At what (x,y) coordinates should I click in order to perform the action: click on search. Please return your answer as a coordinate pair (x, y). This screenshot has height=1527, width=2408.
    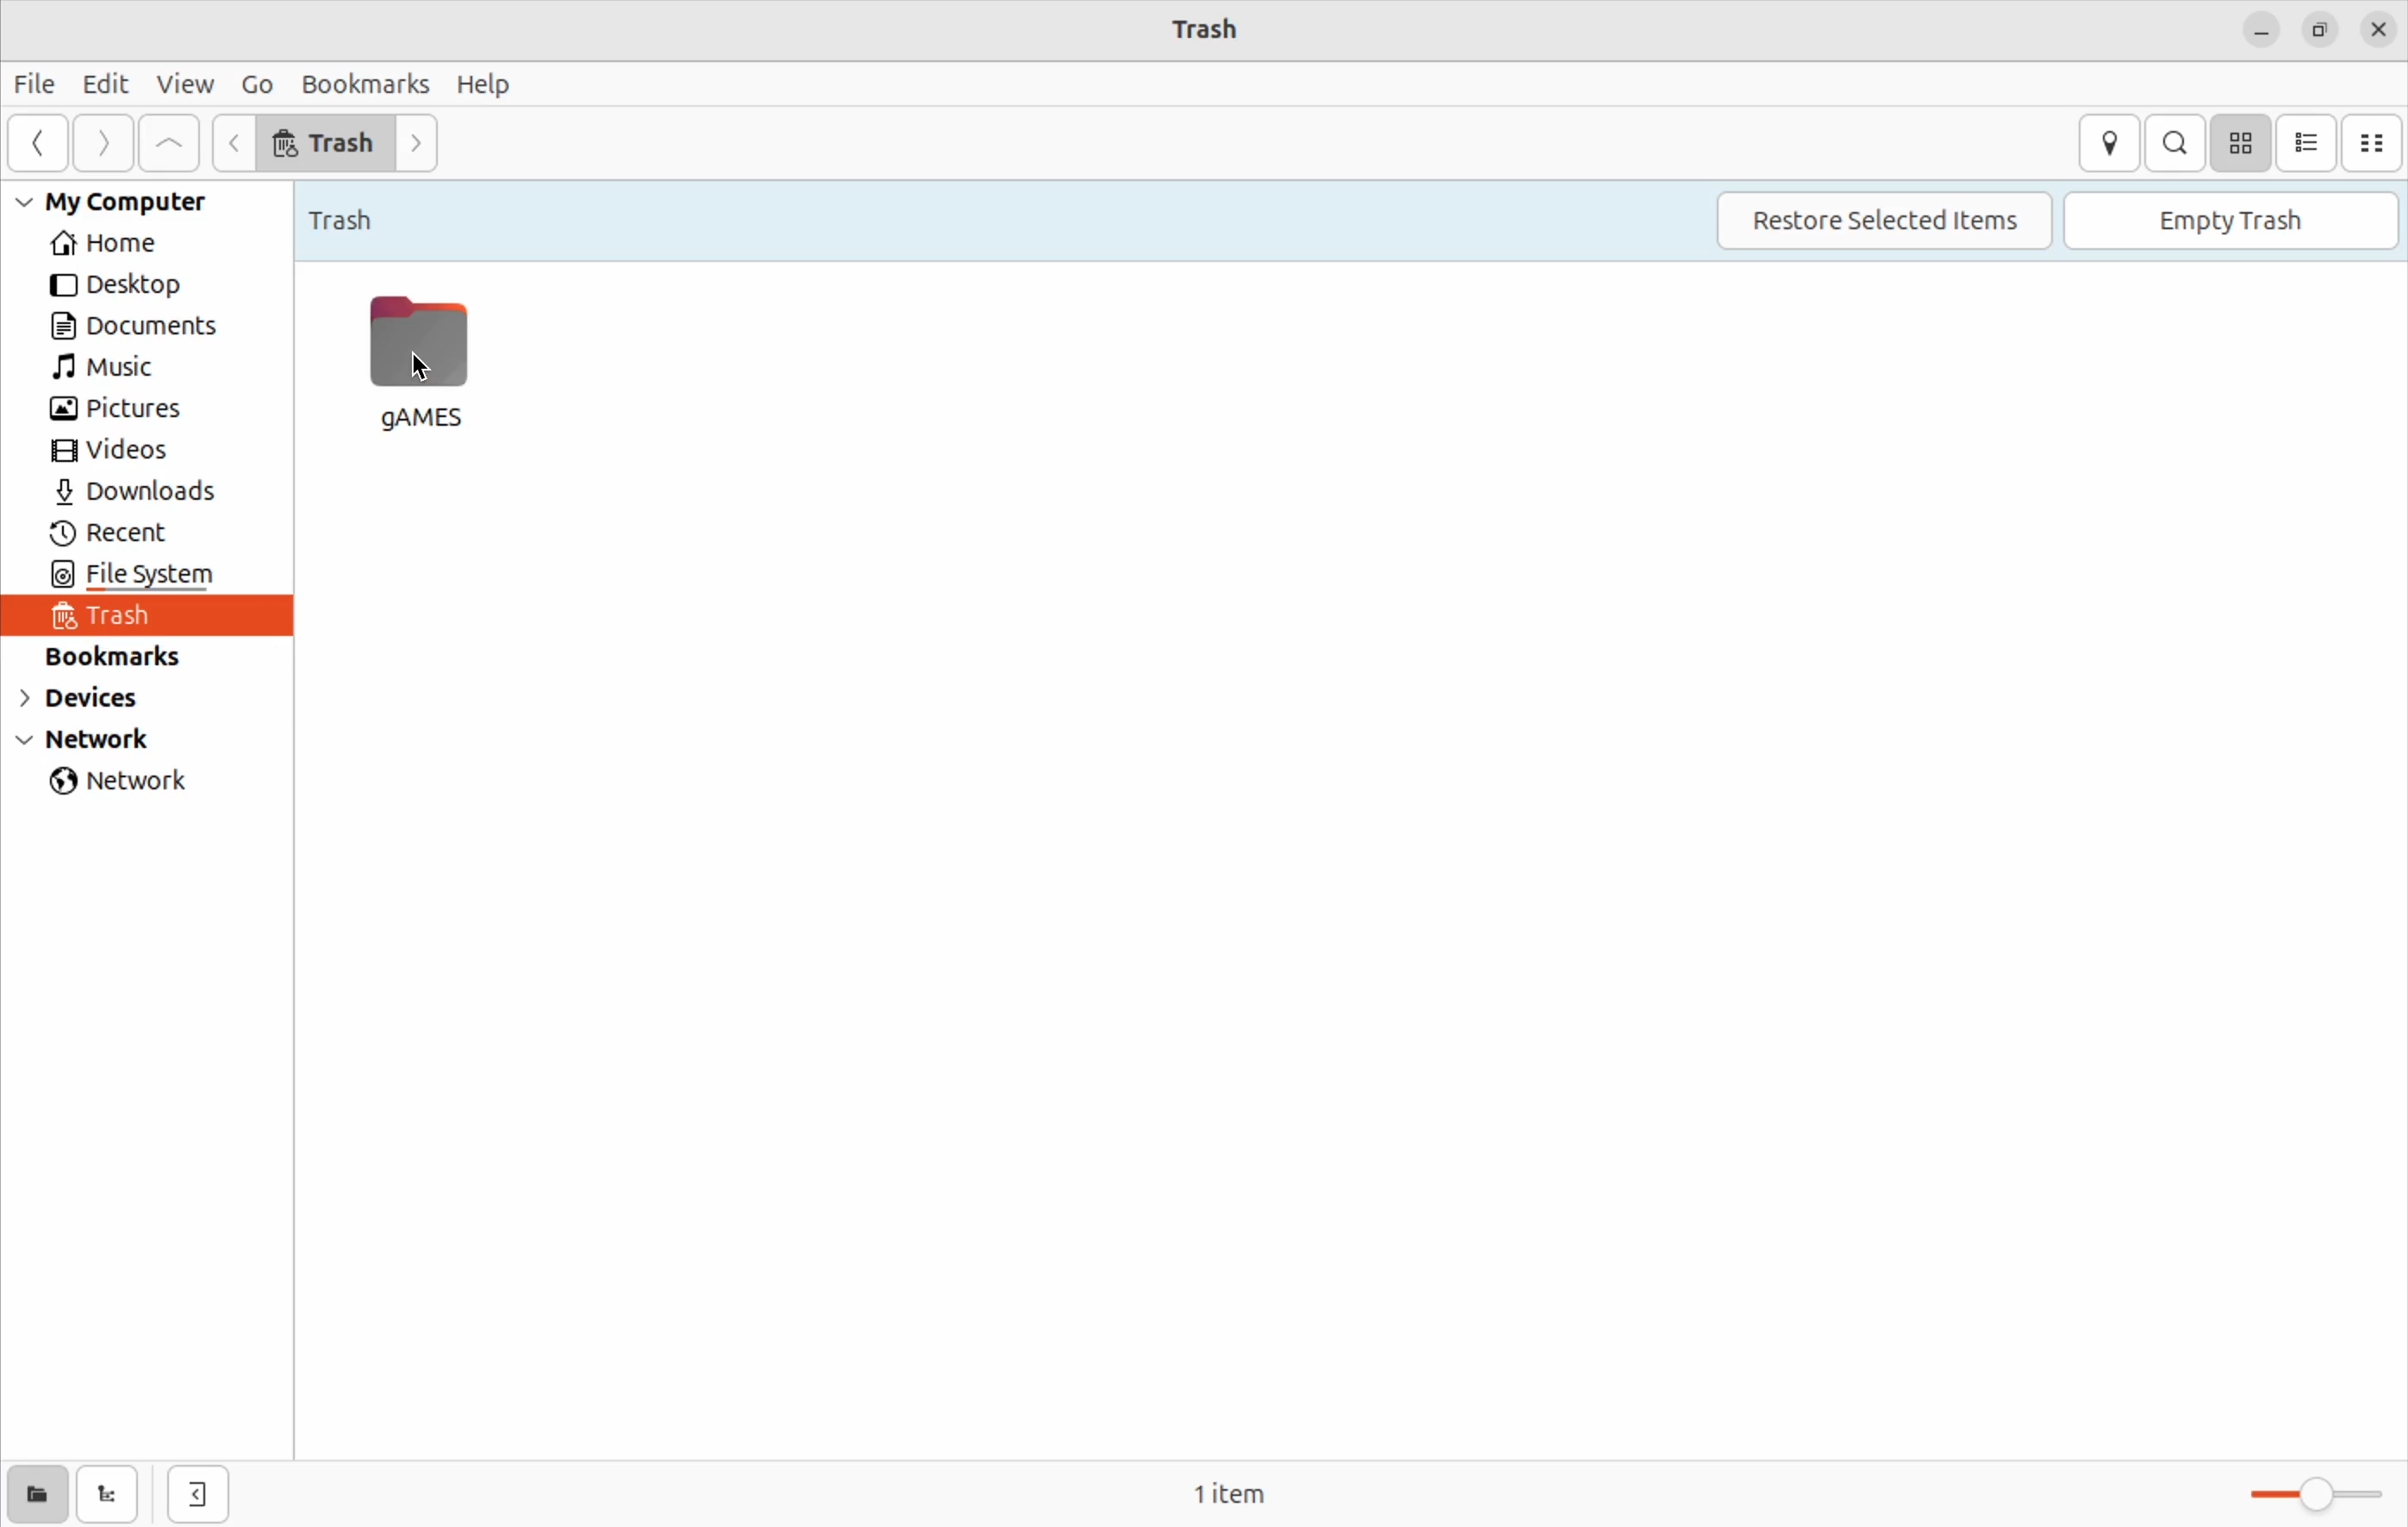
    Looking at the image, I should click on (2175, 143).